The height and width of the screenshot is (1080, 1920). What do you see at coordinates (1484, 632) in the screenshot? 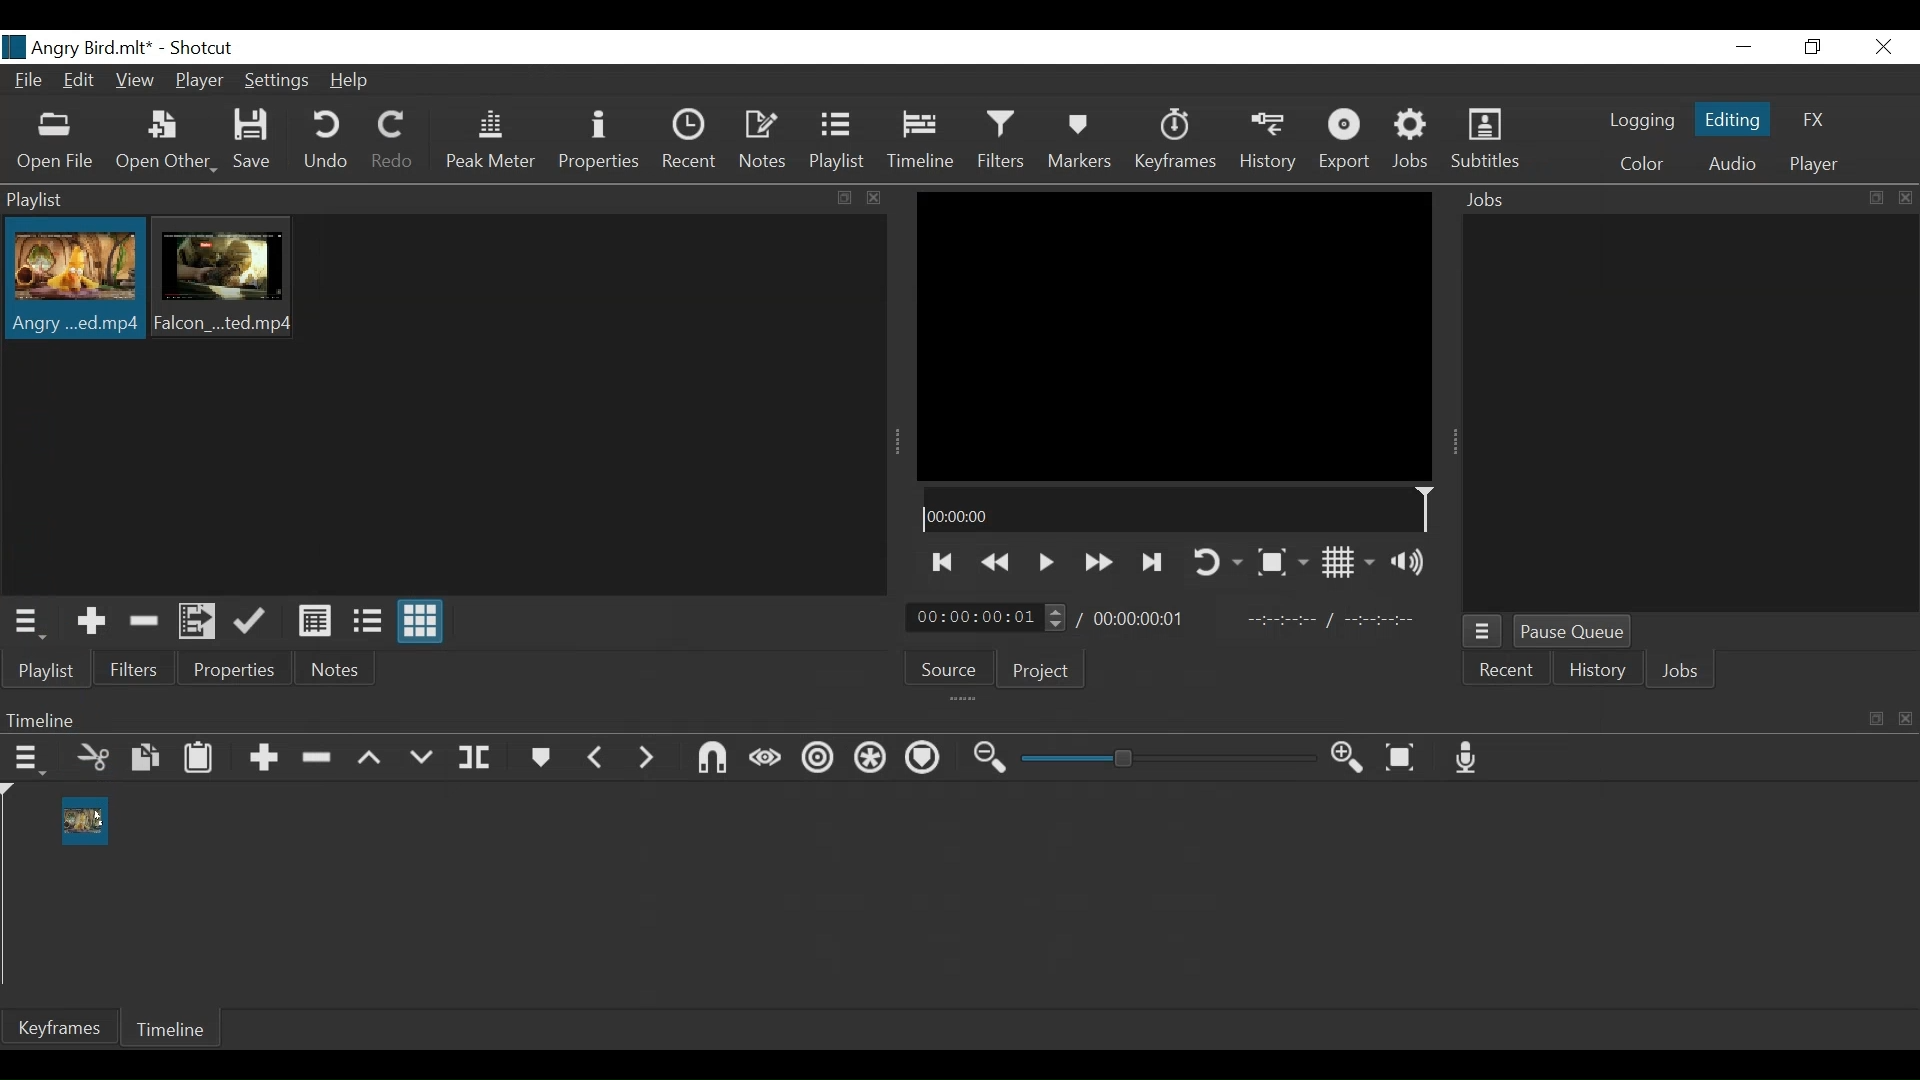
I see `Jobs Queue` at bounding box center [1484, 632].